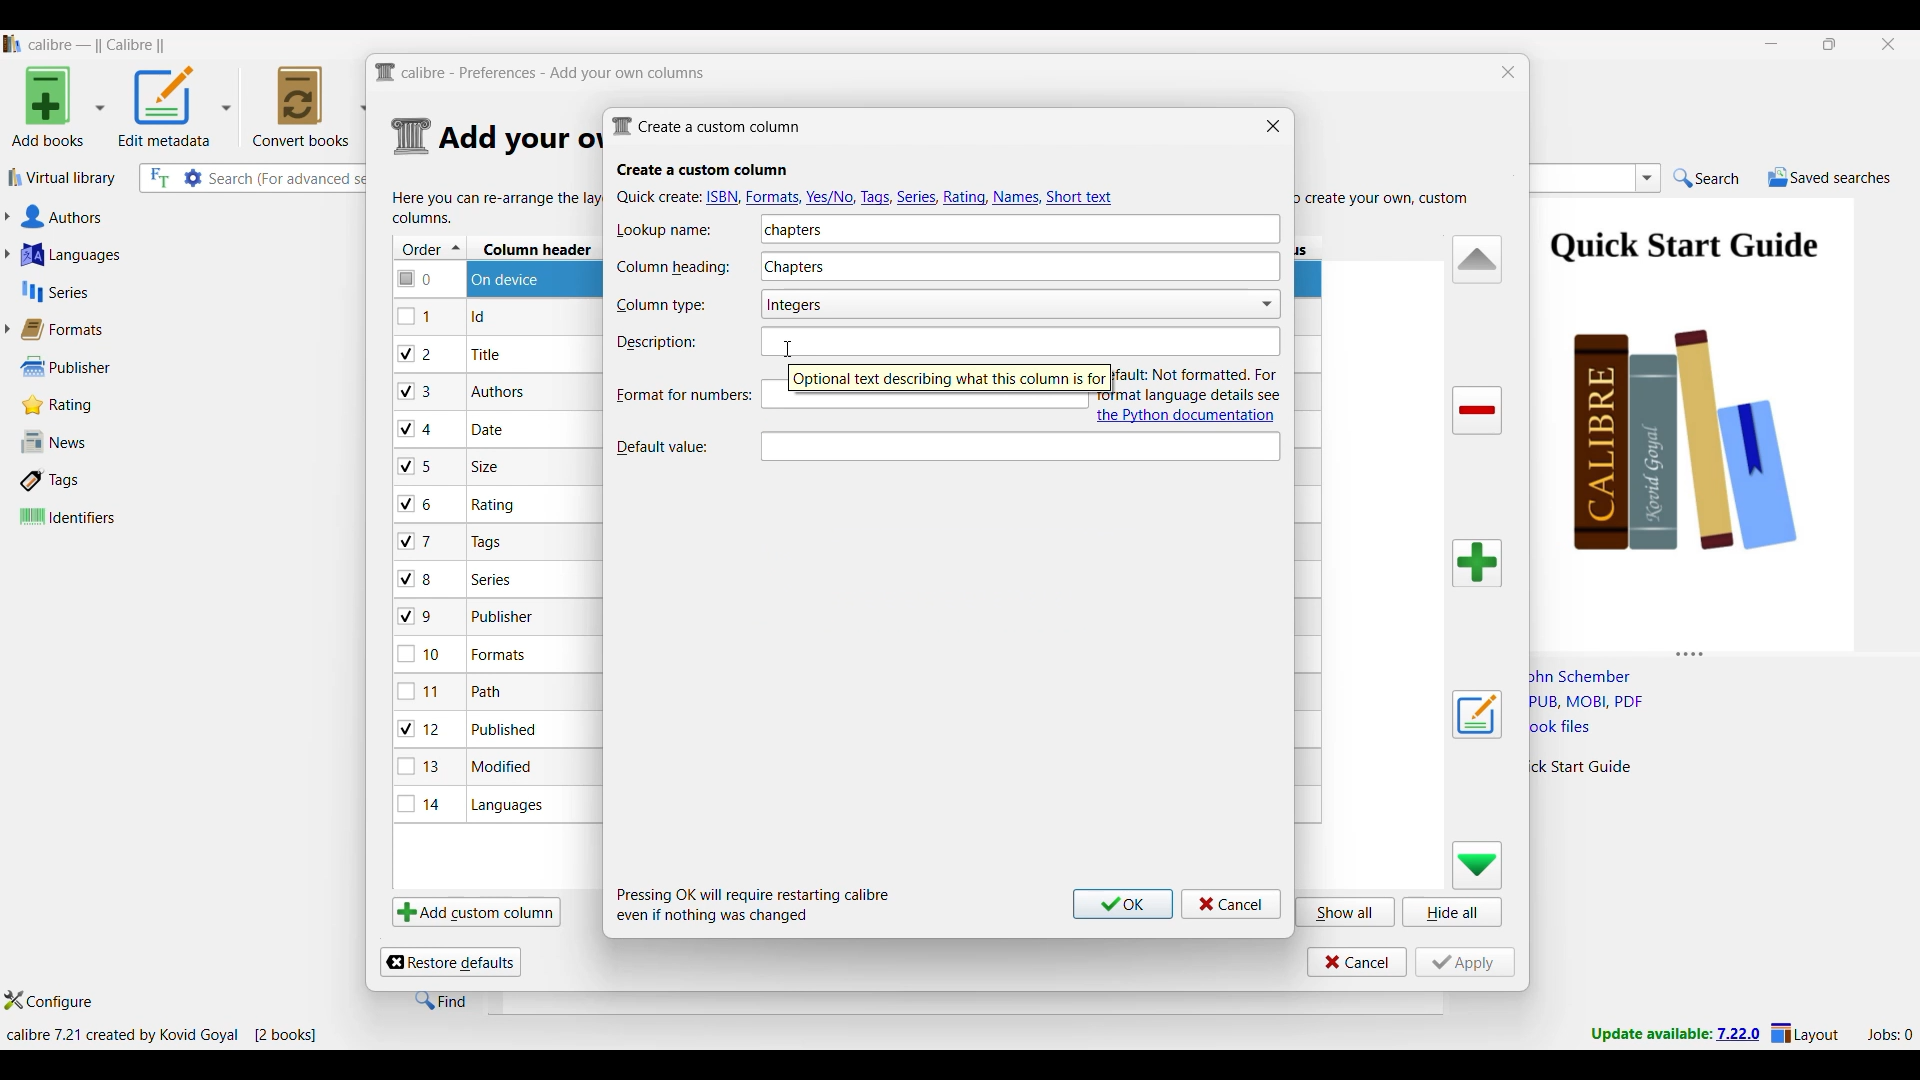 Image resolution: width=1920 pixels, height=1080 pixels. Describe the element at coordinates (659, 395) in the screenshot. I see `Format for numbers` at that location.